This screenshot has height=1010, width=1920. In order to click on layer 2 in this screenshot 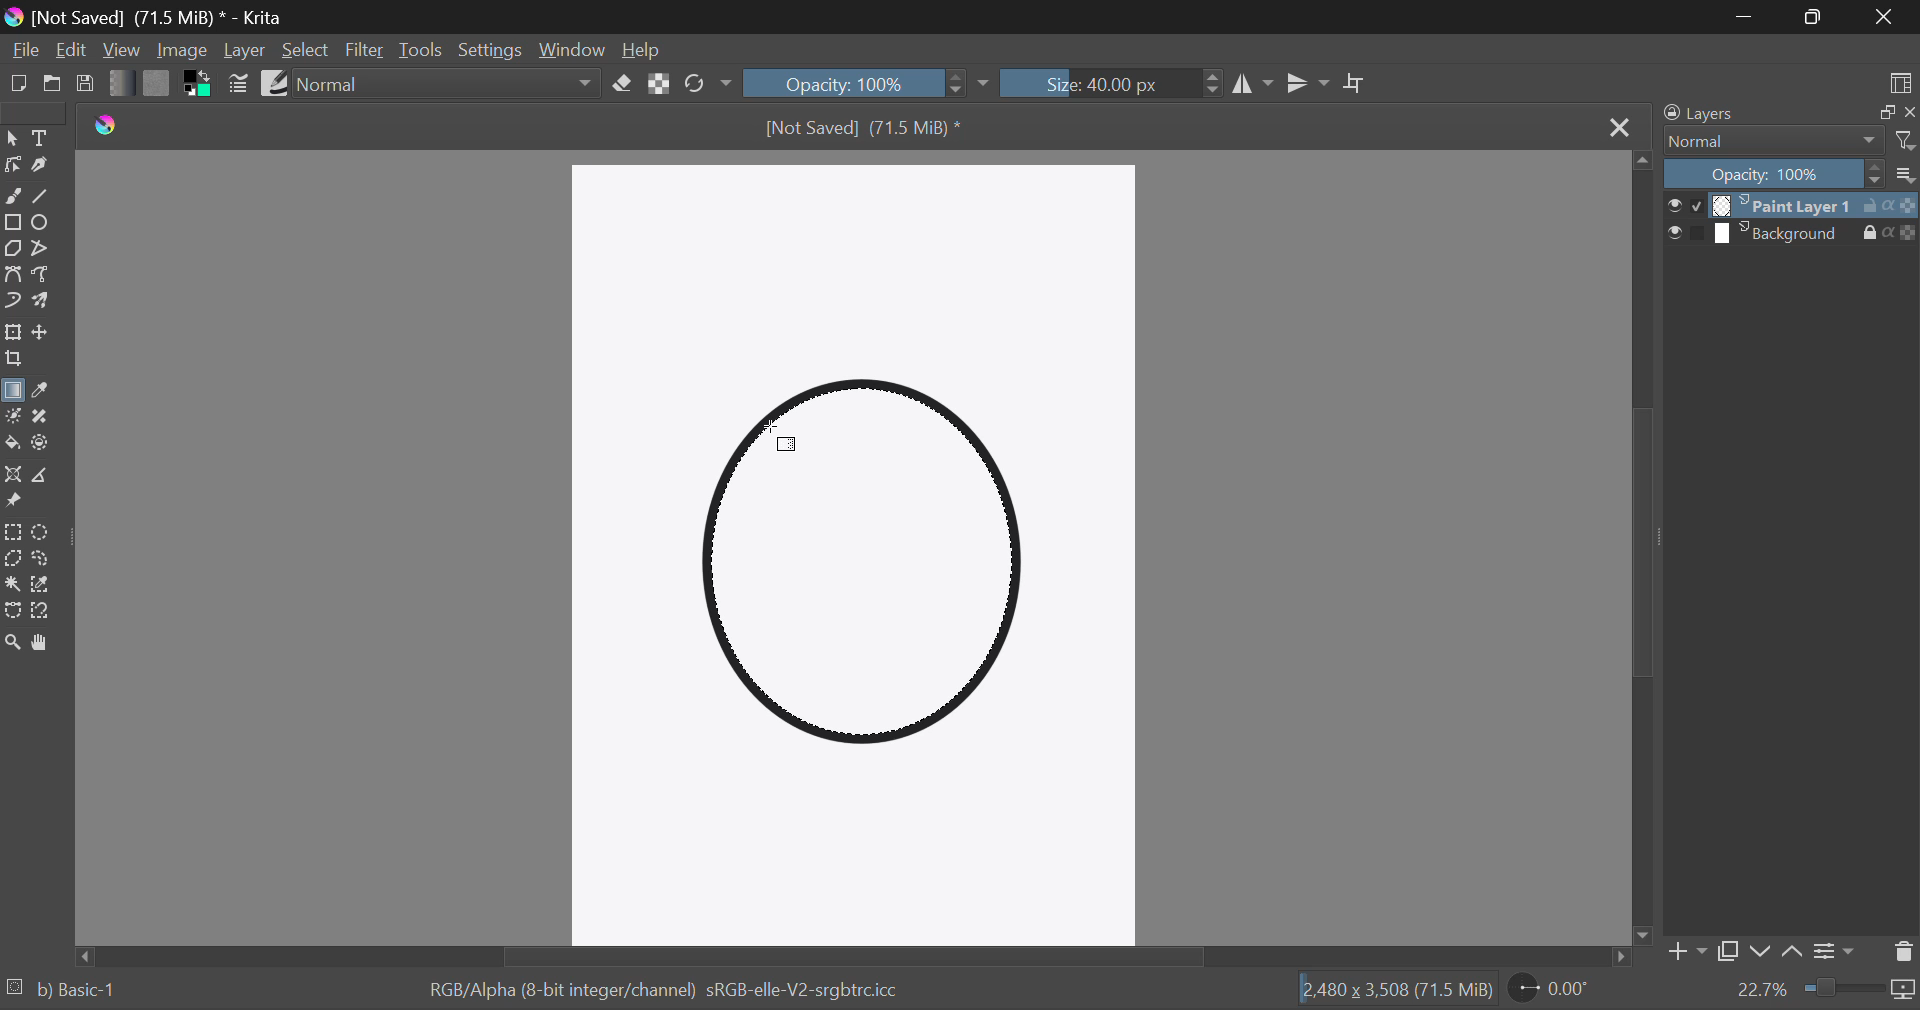, I will do `click(1784, 234)`.